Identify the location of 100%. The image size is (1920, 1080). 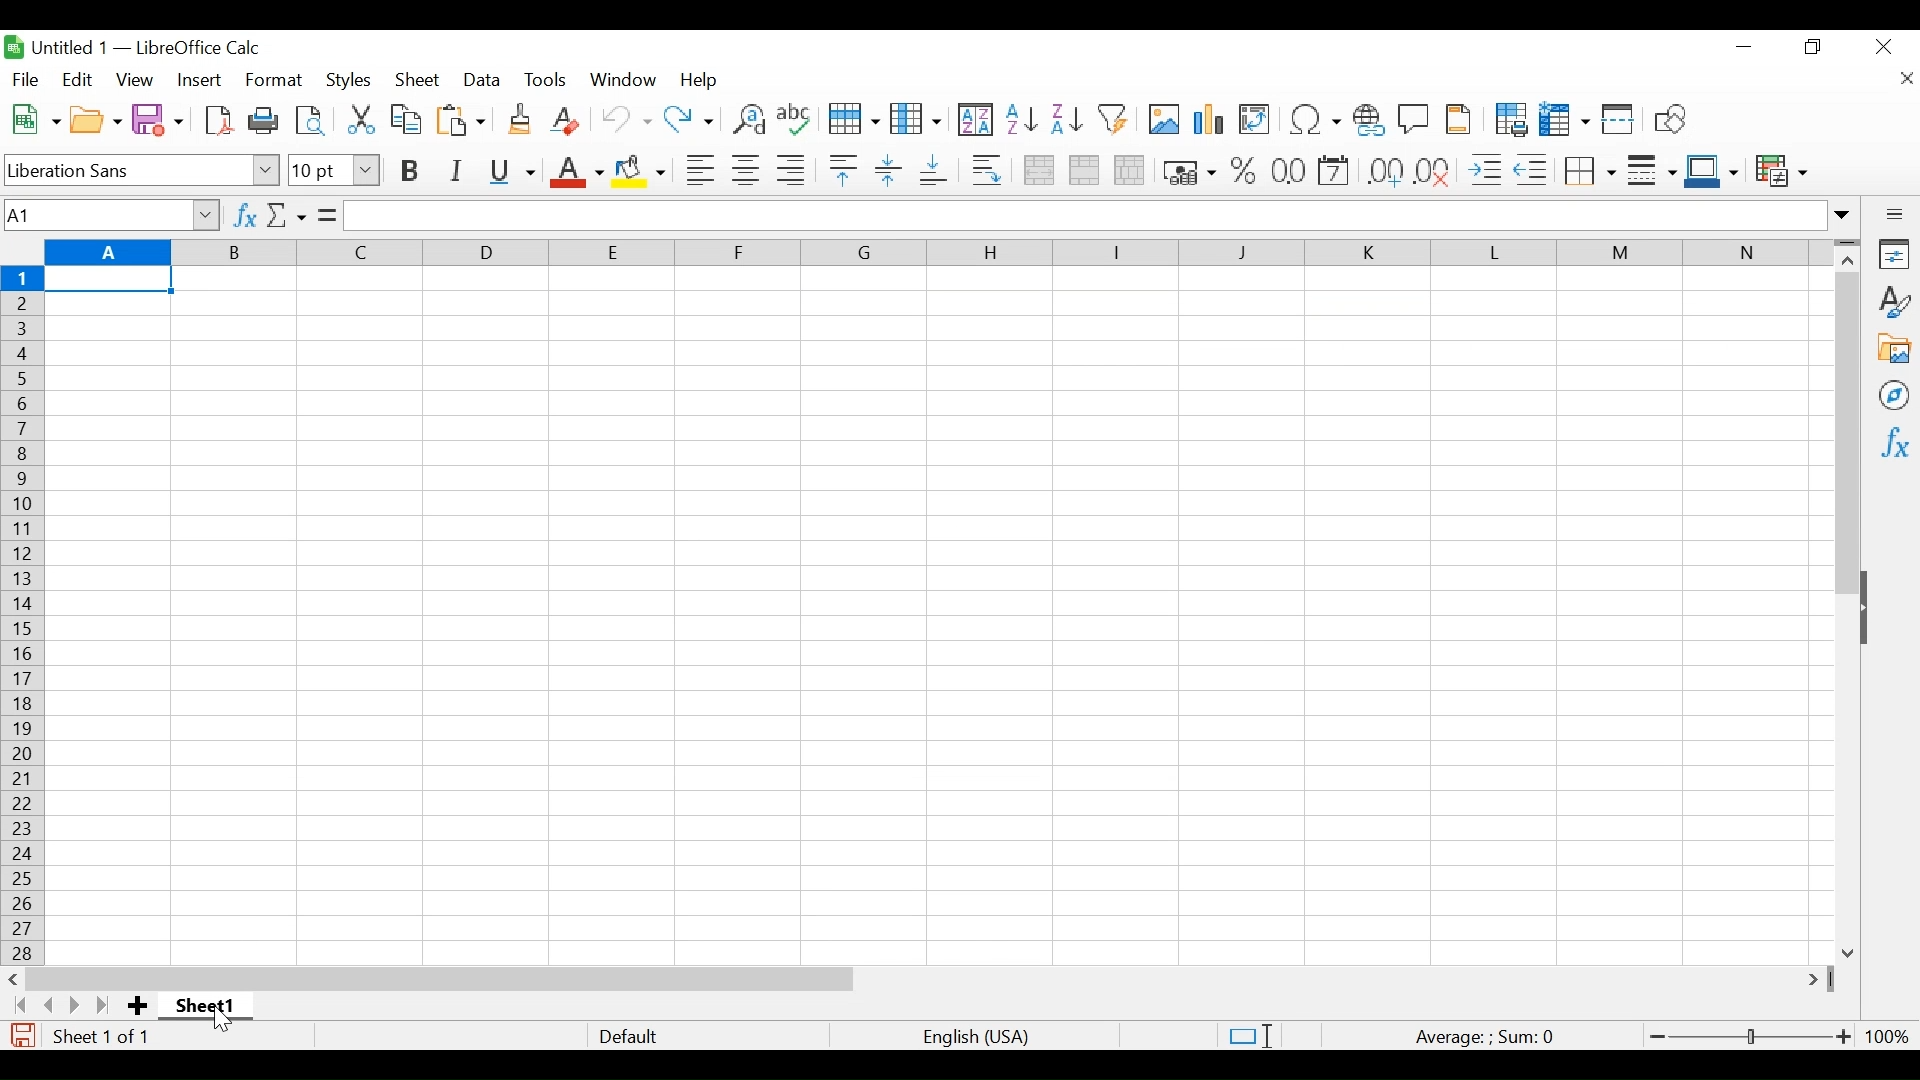
(1887, 1034).